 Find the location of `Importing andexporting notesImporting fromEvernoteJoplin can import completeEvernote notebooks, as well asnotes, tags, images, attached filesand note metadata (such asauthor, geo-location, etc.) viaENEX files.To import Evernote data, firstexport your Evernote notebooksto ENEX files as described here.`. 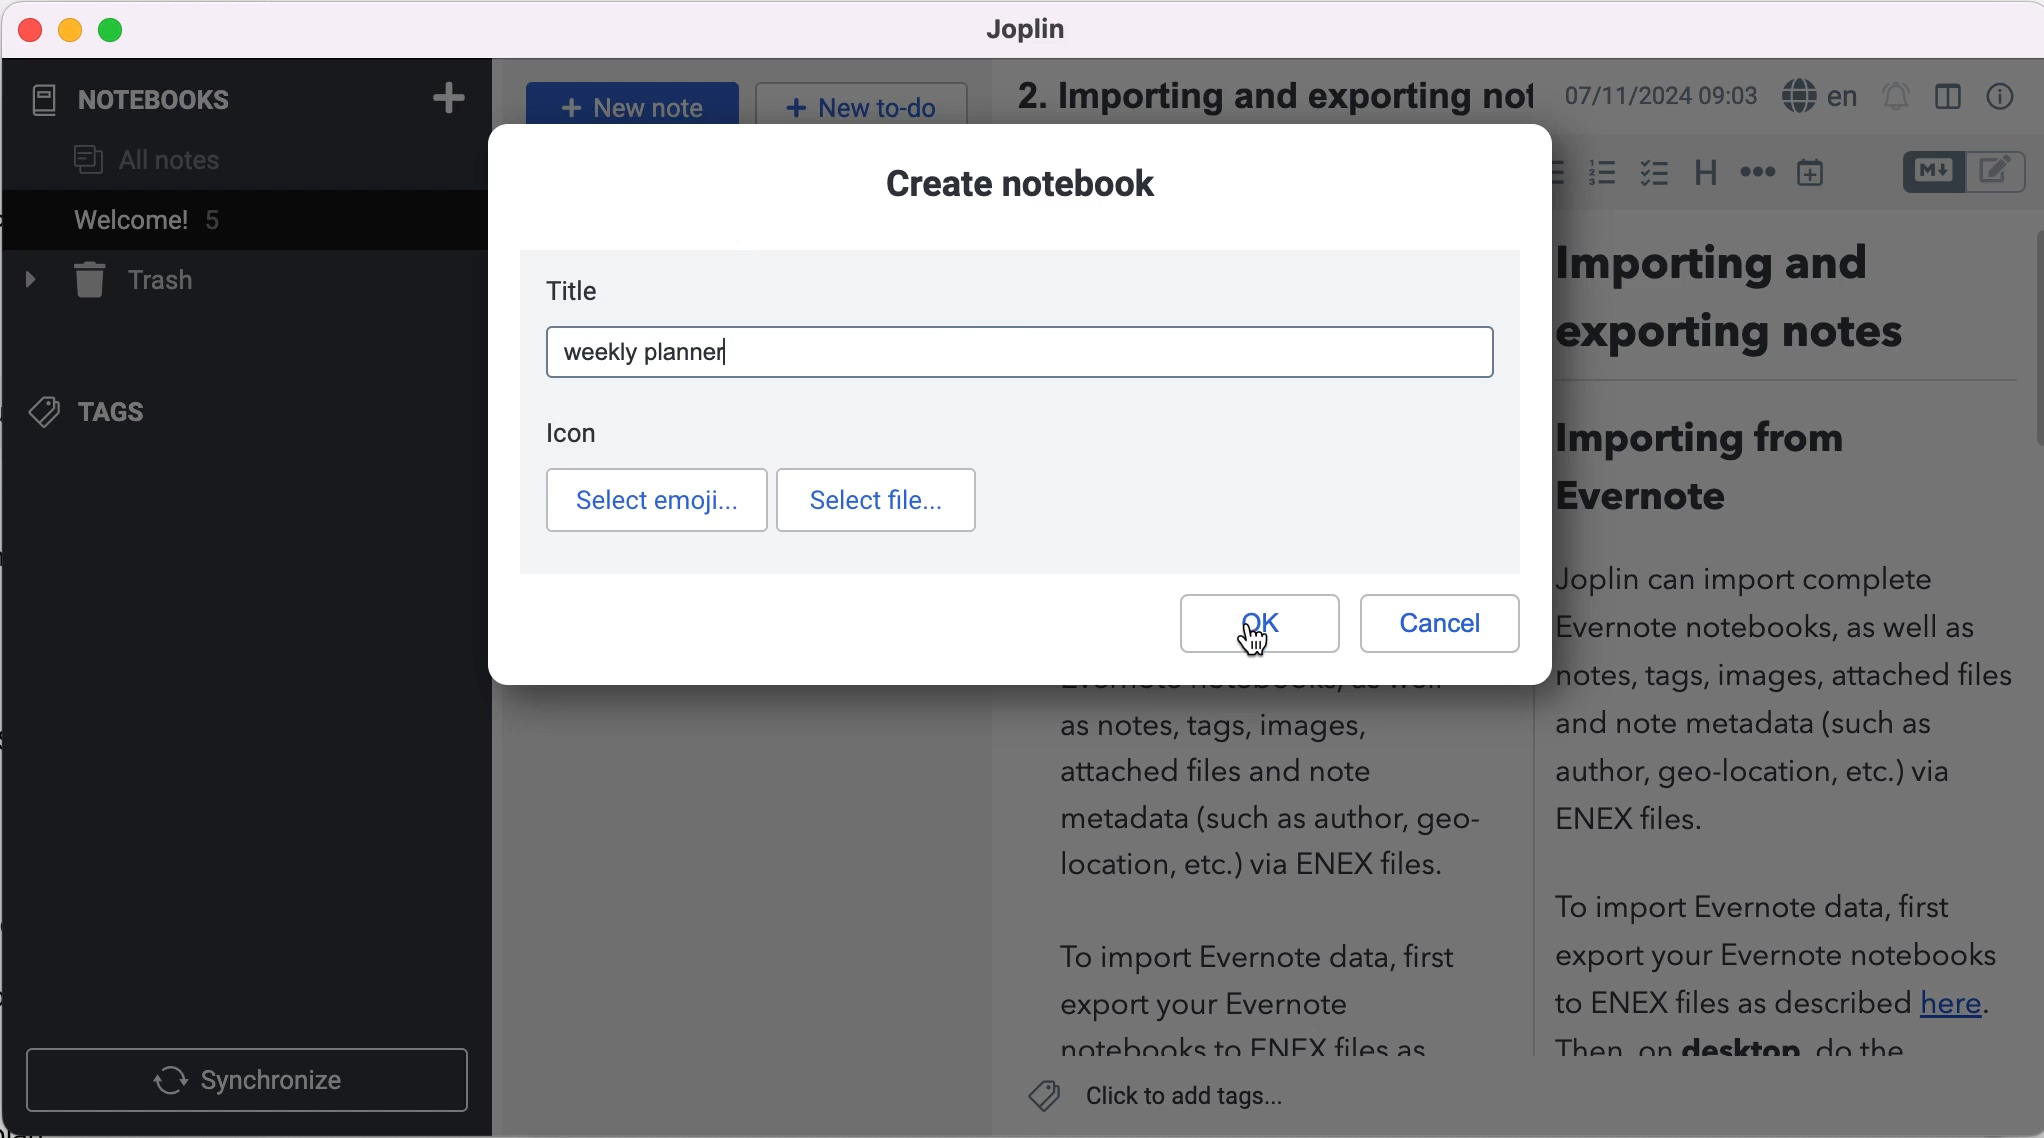

Importing andexporting notesImporting fromEvernoteJoplin can import completeEvernote notebooks, as well asnotes, tags, images, attached filesand note metadata (such asauthor, geo-location, etc.) viaENEX files.To import Evernote data, firstexport your Evernote notebooksto ENEX files as described here. is located at coordinates (1788, 654).